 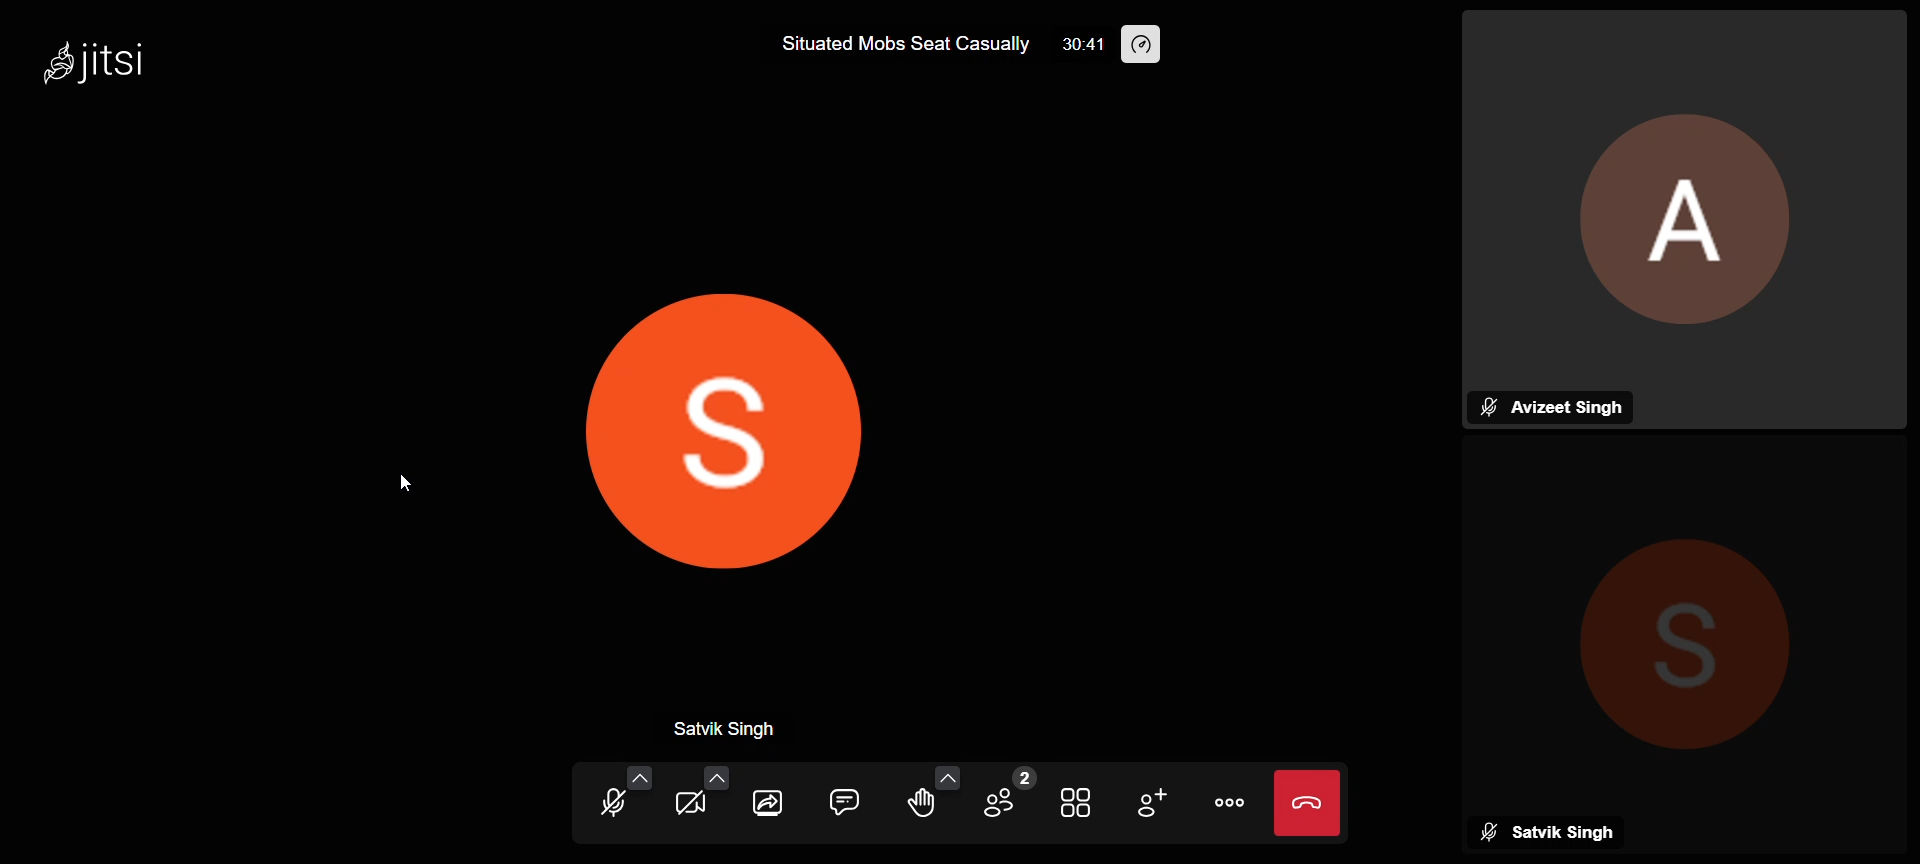 I want to click on performance setting, so click(x=1156, y=43).